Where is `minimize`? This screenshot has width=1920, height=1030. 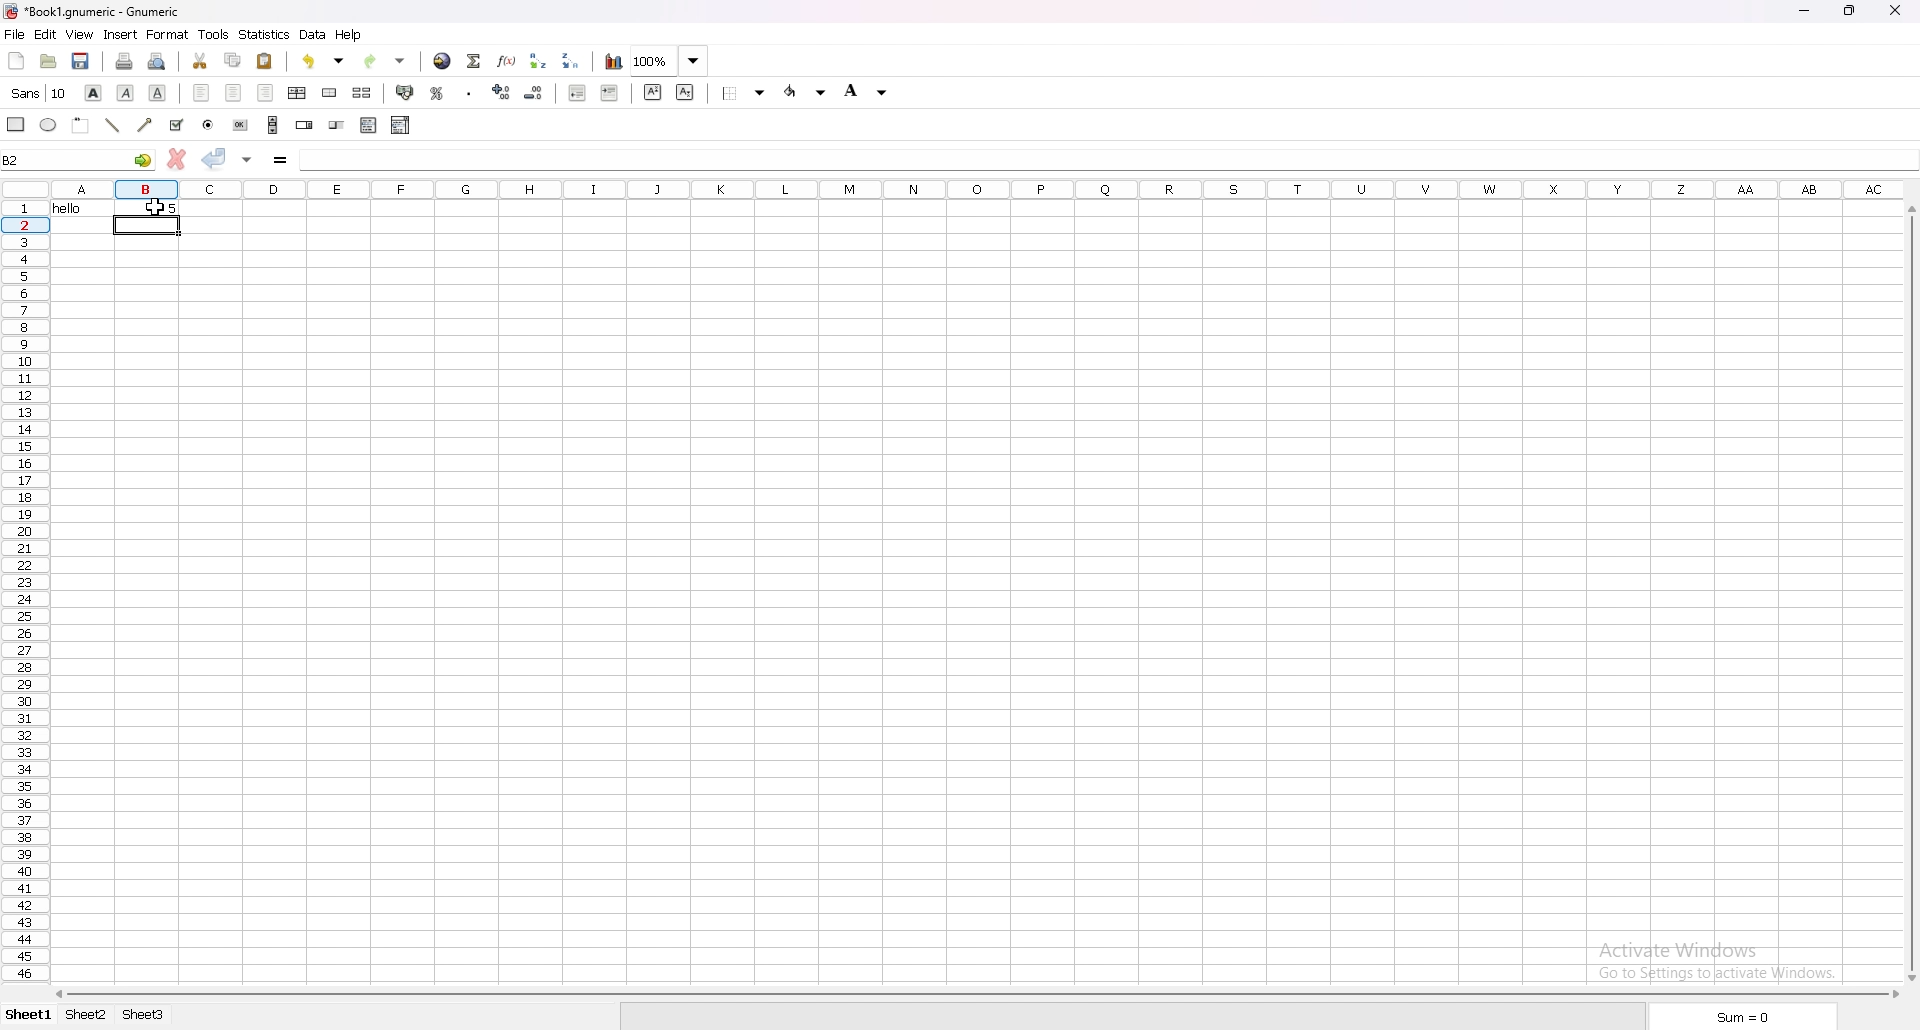
minimize is located at coordinates (1803, 12).